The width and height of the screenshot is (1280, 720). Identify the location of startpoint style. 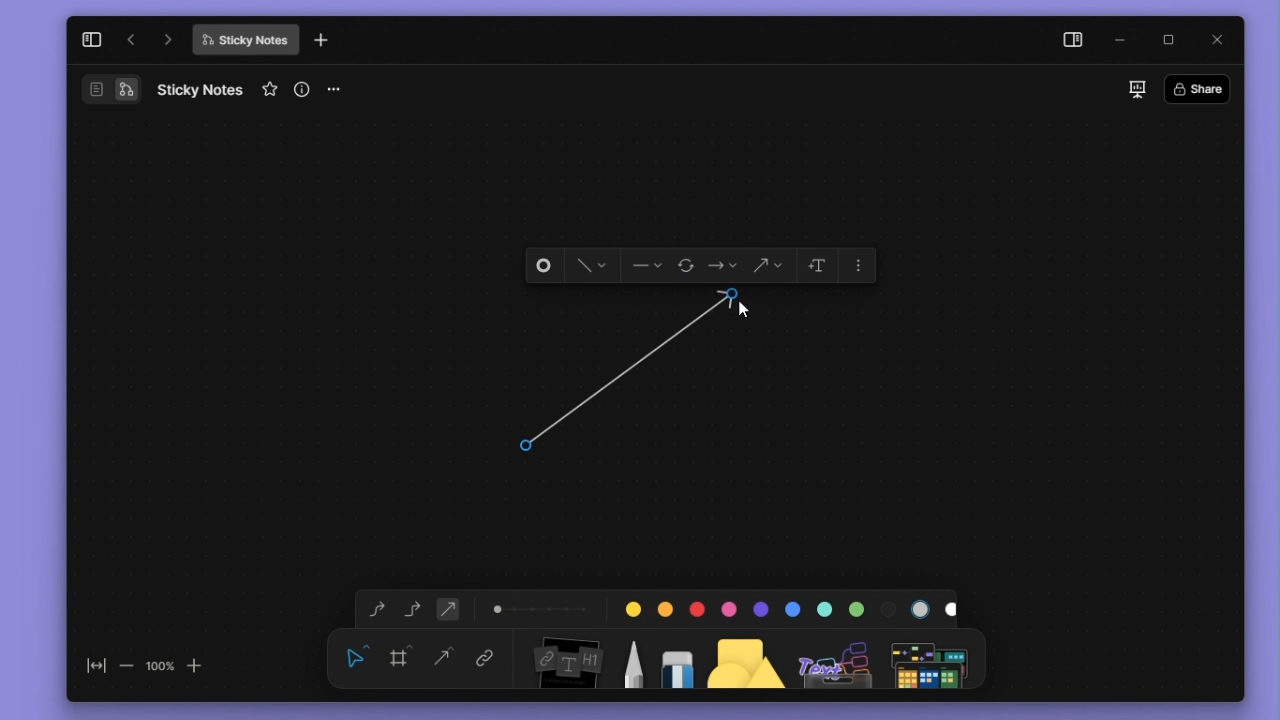
(646, 266).